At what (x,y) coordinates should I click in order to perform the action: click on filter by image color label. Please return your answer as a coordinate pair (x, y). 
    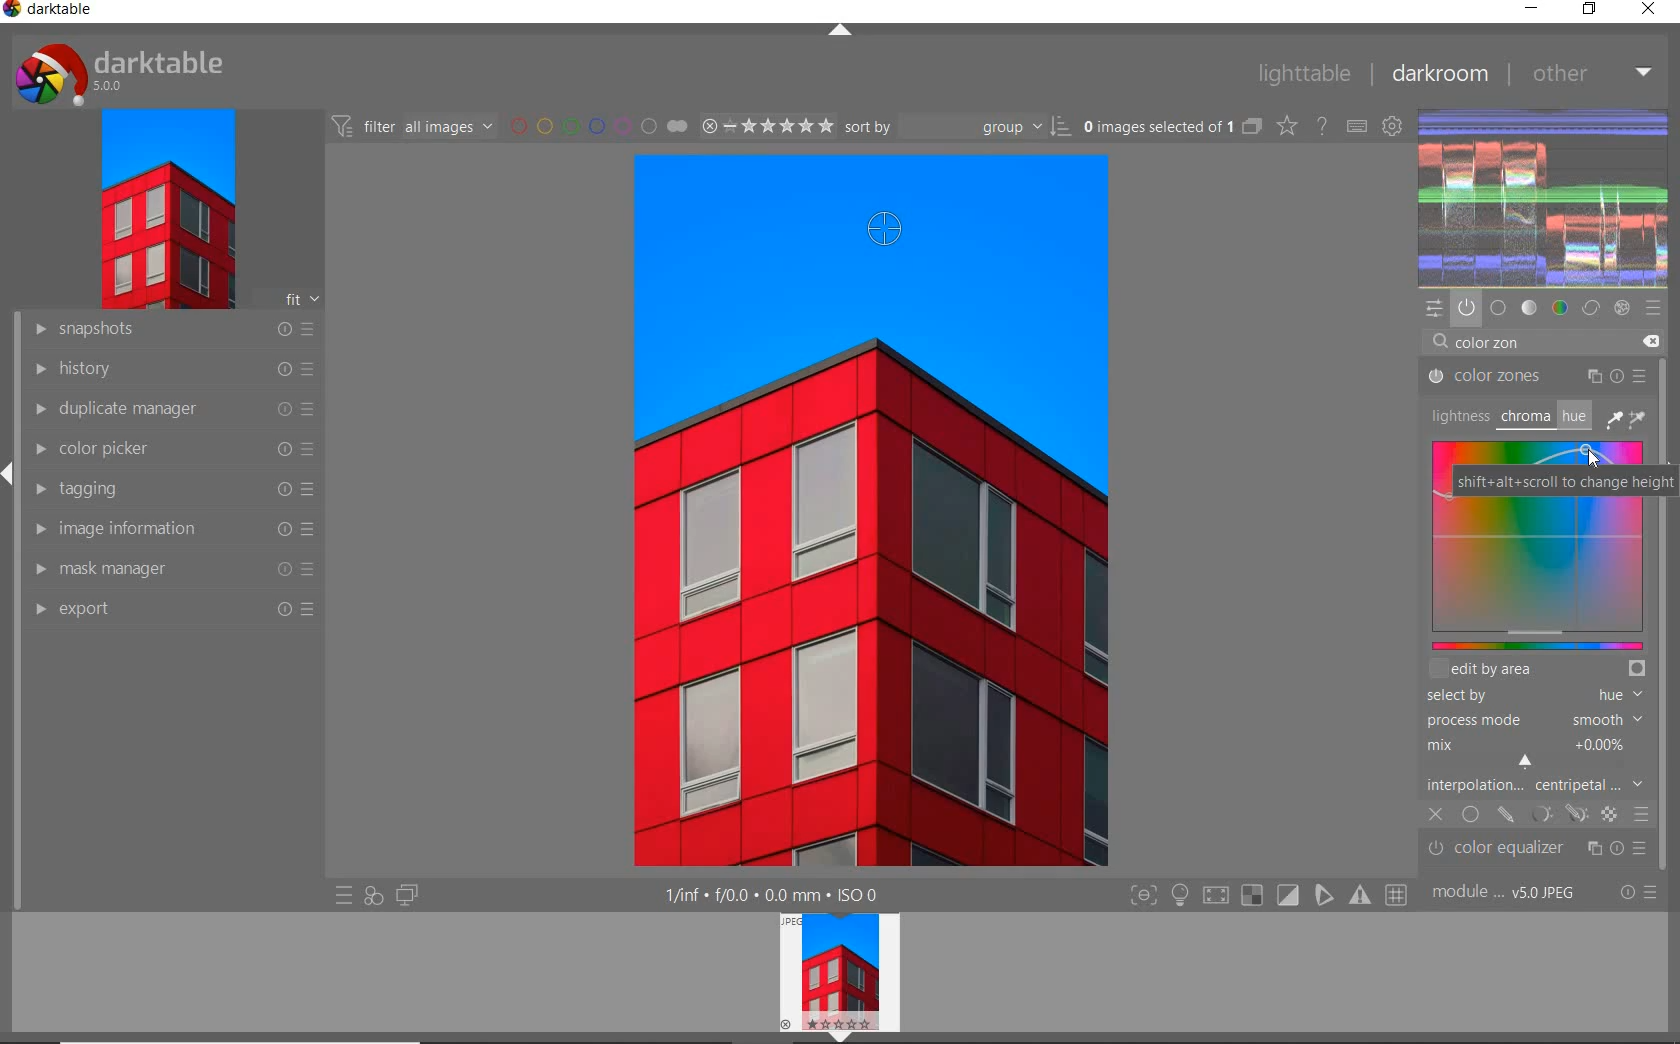
    Looking at the image, I should click on (598, 126).